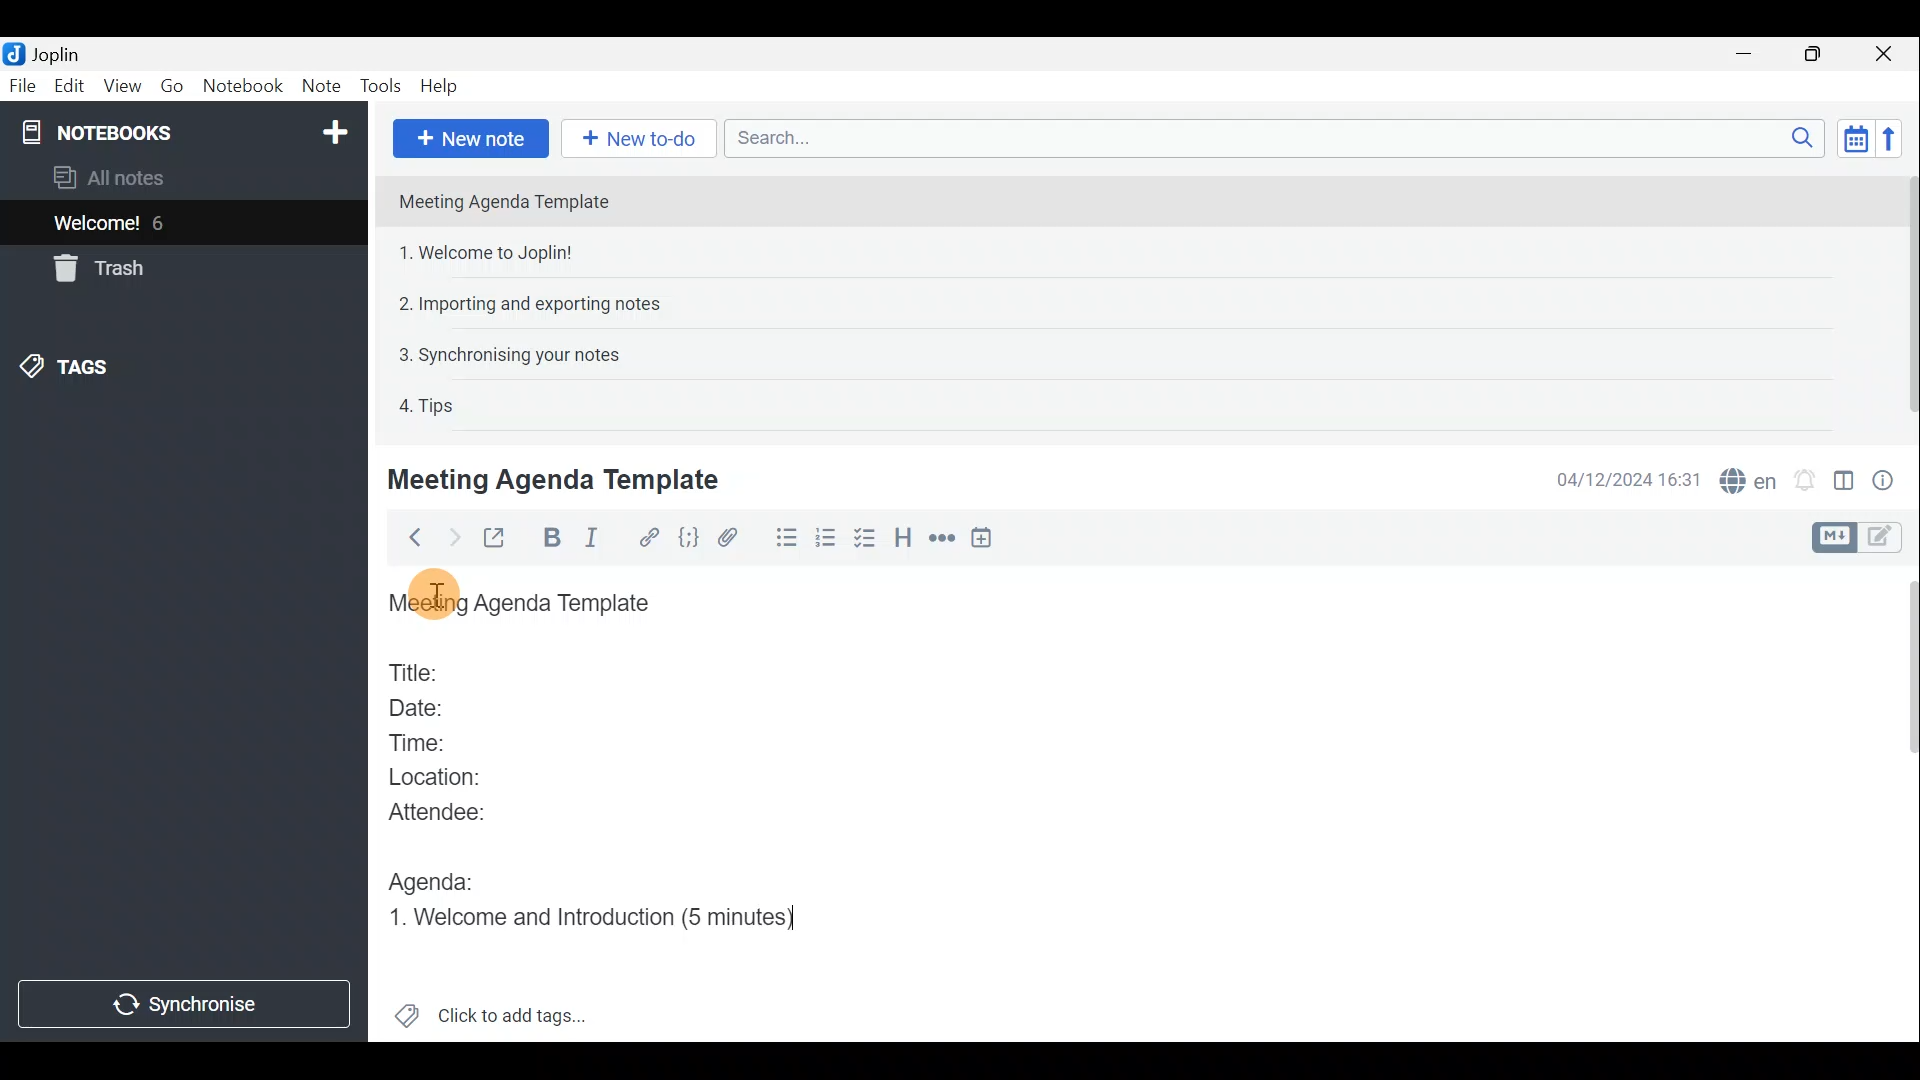 This screenshot has width=1920, height=1080. Describe the element at coordinates (1885, 539) in the screenshot. I see `Toggle editors` at that location.